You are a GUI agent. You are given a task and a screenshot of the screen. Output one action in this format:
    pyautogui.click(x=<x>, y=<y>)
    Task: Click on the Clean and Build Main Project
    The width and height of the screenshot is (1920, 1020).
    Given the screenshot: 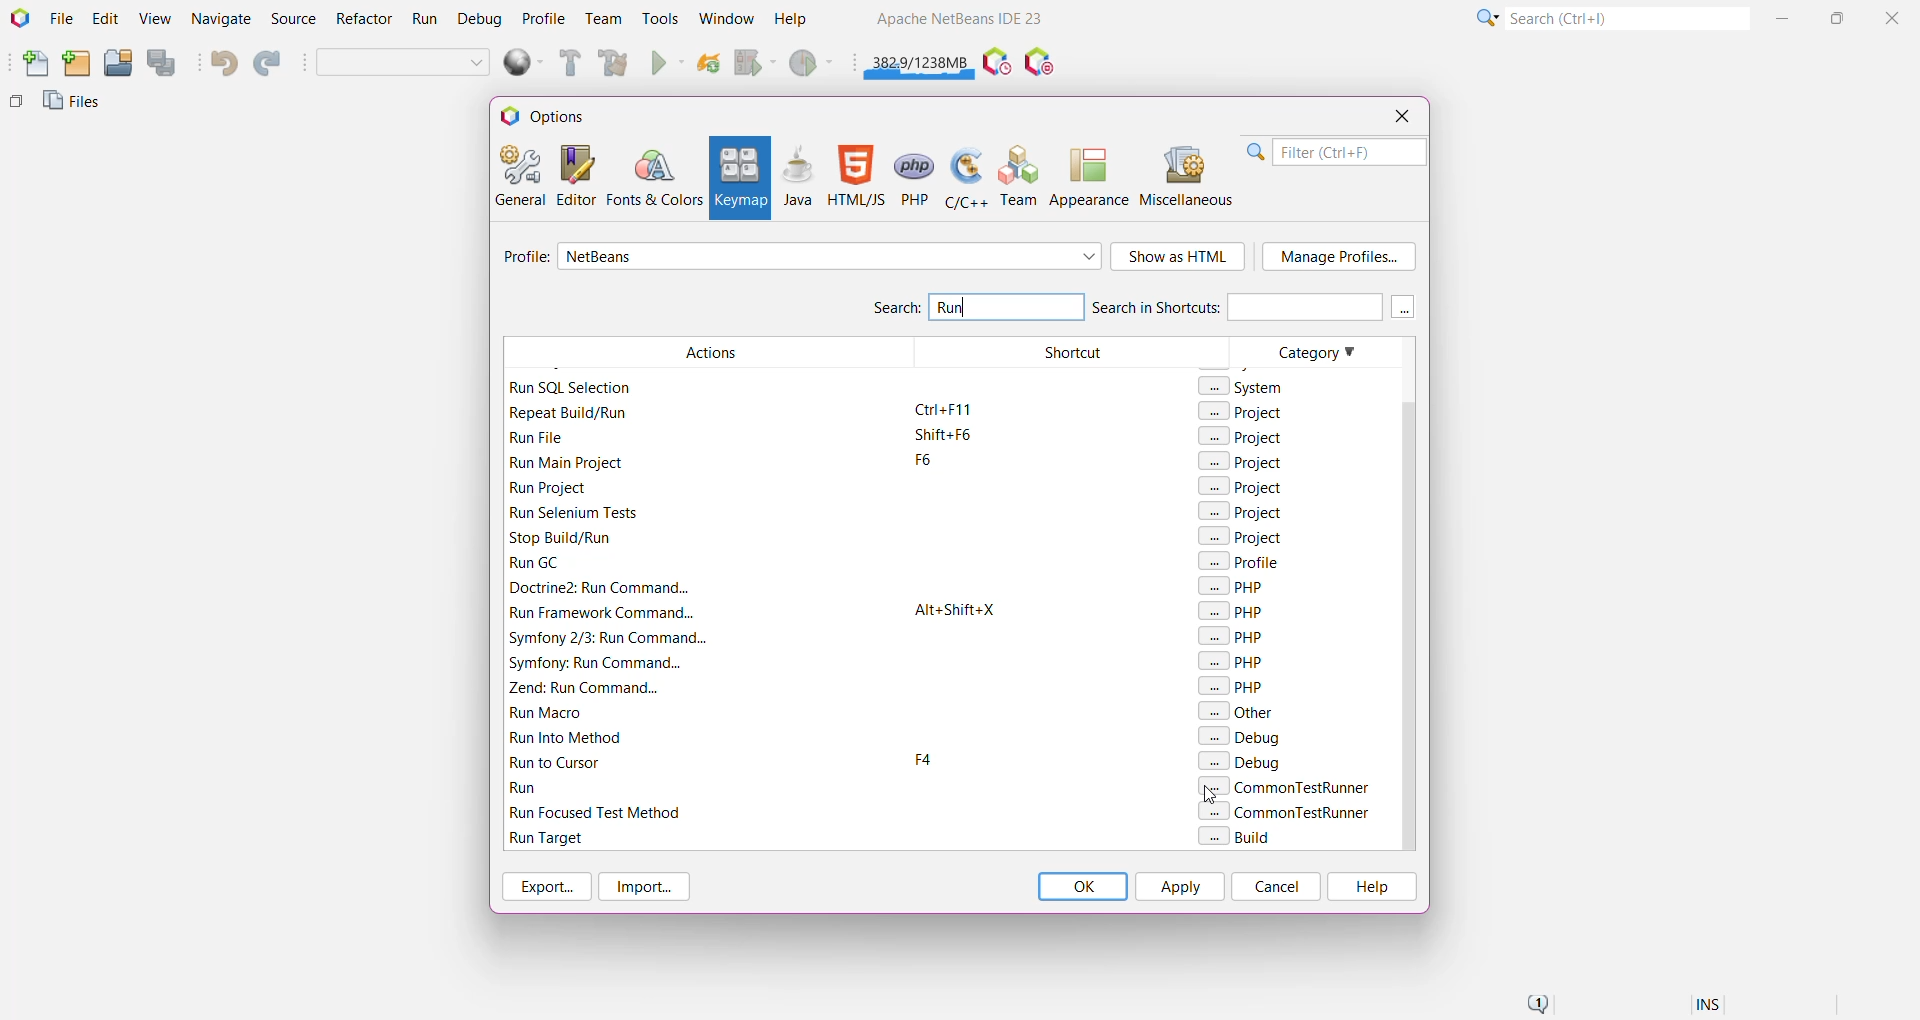 What is the action you would take?
    pyautogui.click(x=617, y=65)
    